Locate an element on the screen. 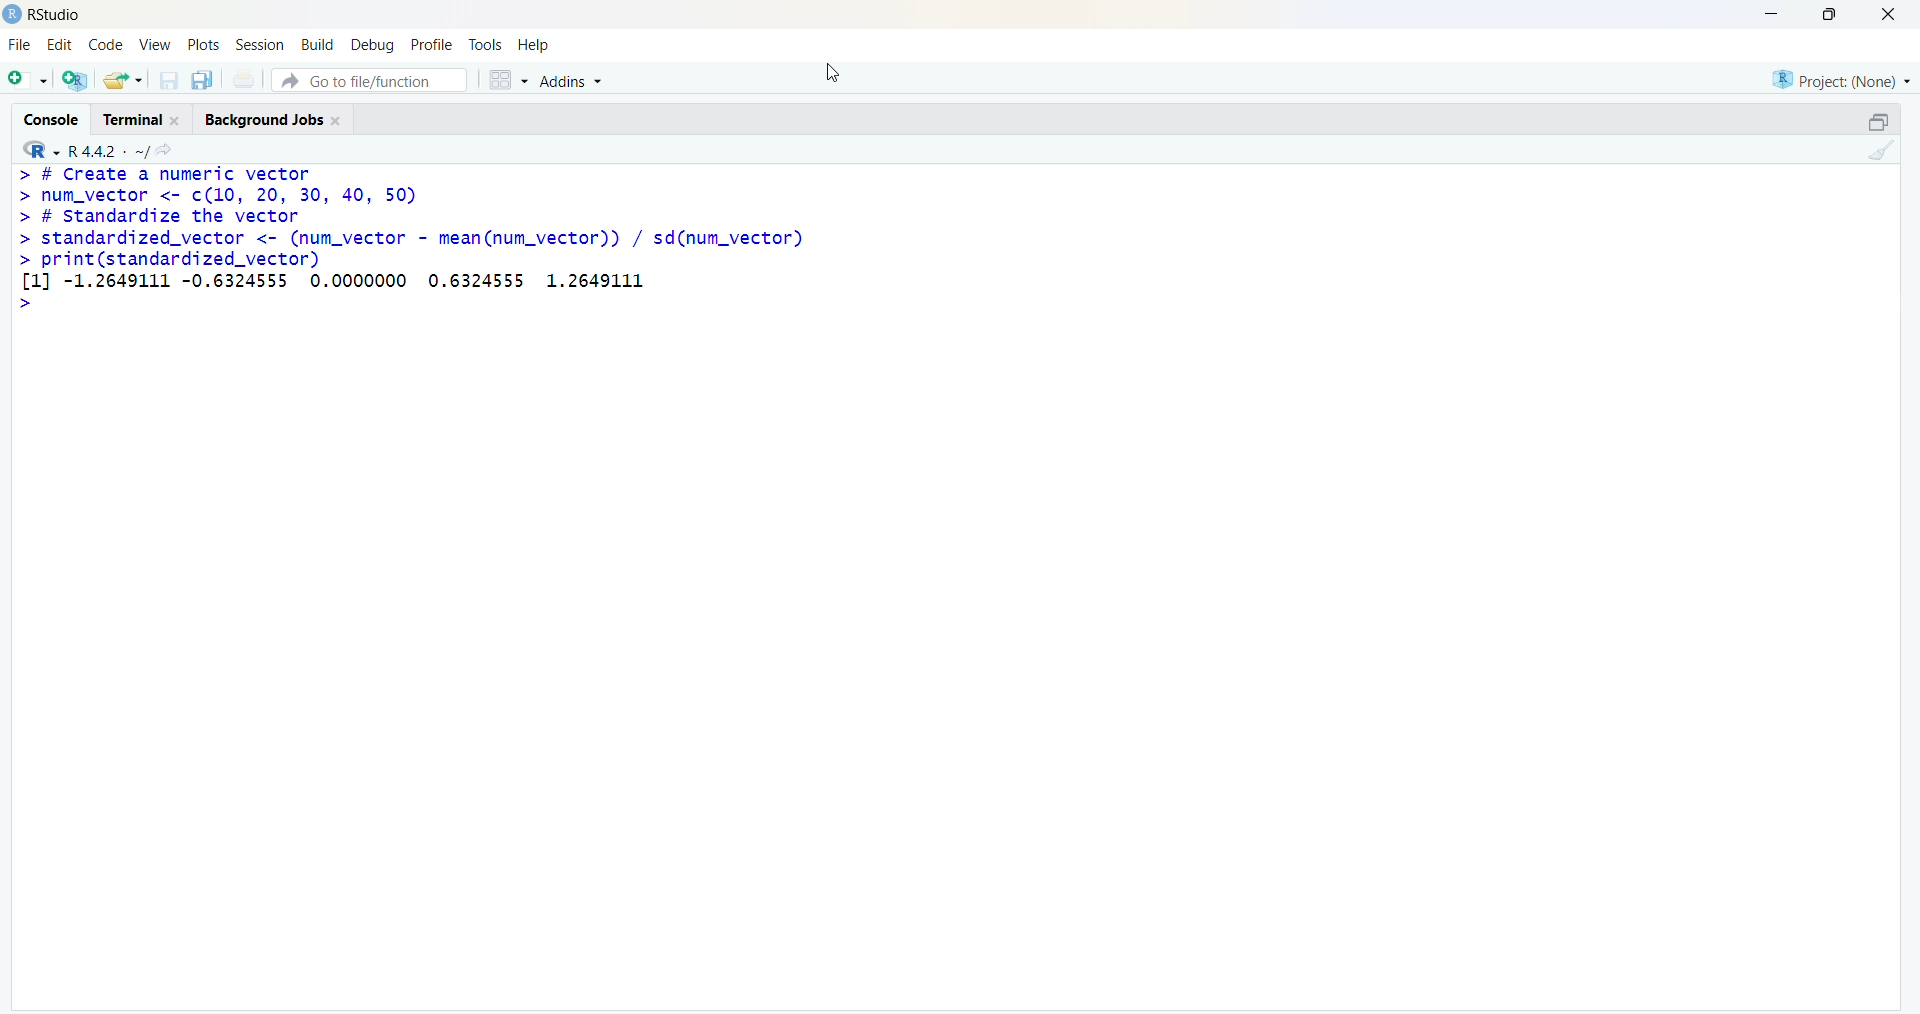  copy is located at coordinates (202, 80).